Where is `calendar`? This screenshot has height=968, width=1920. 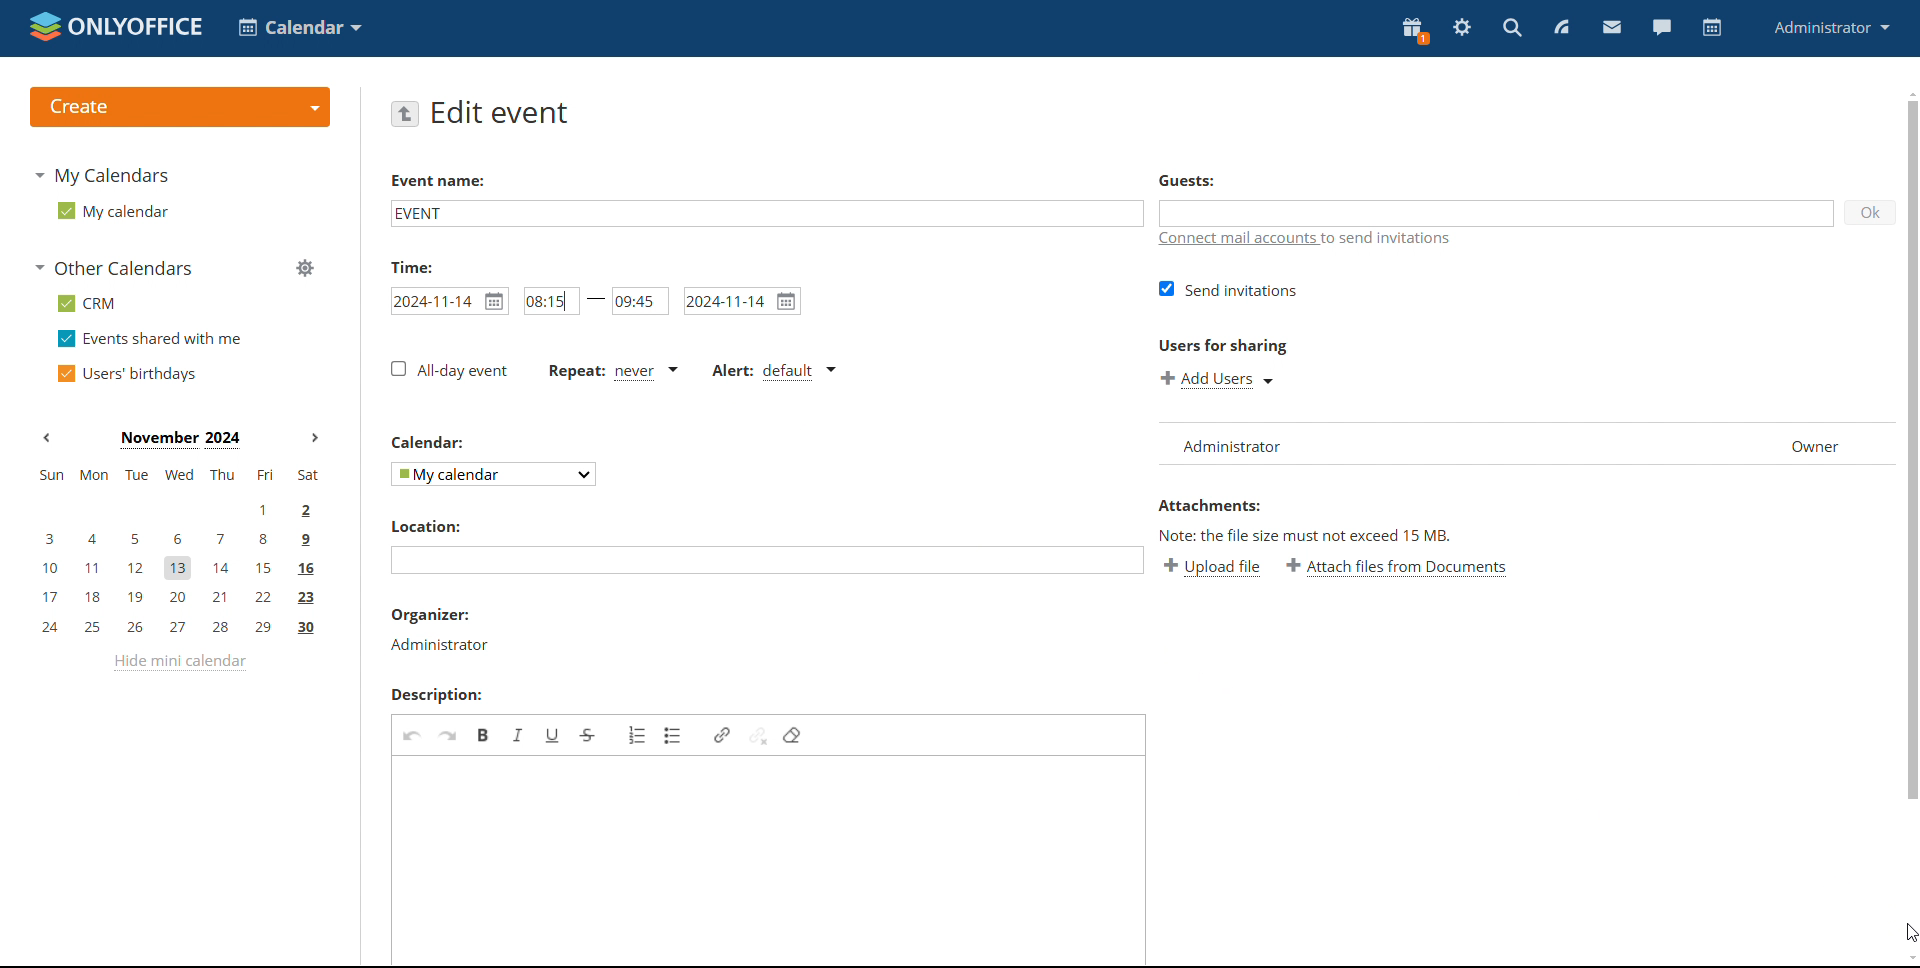 calendar is located at coordinates (1710, 28).